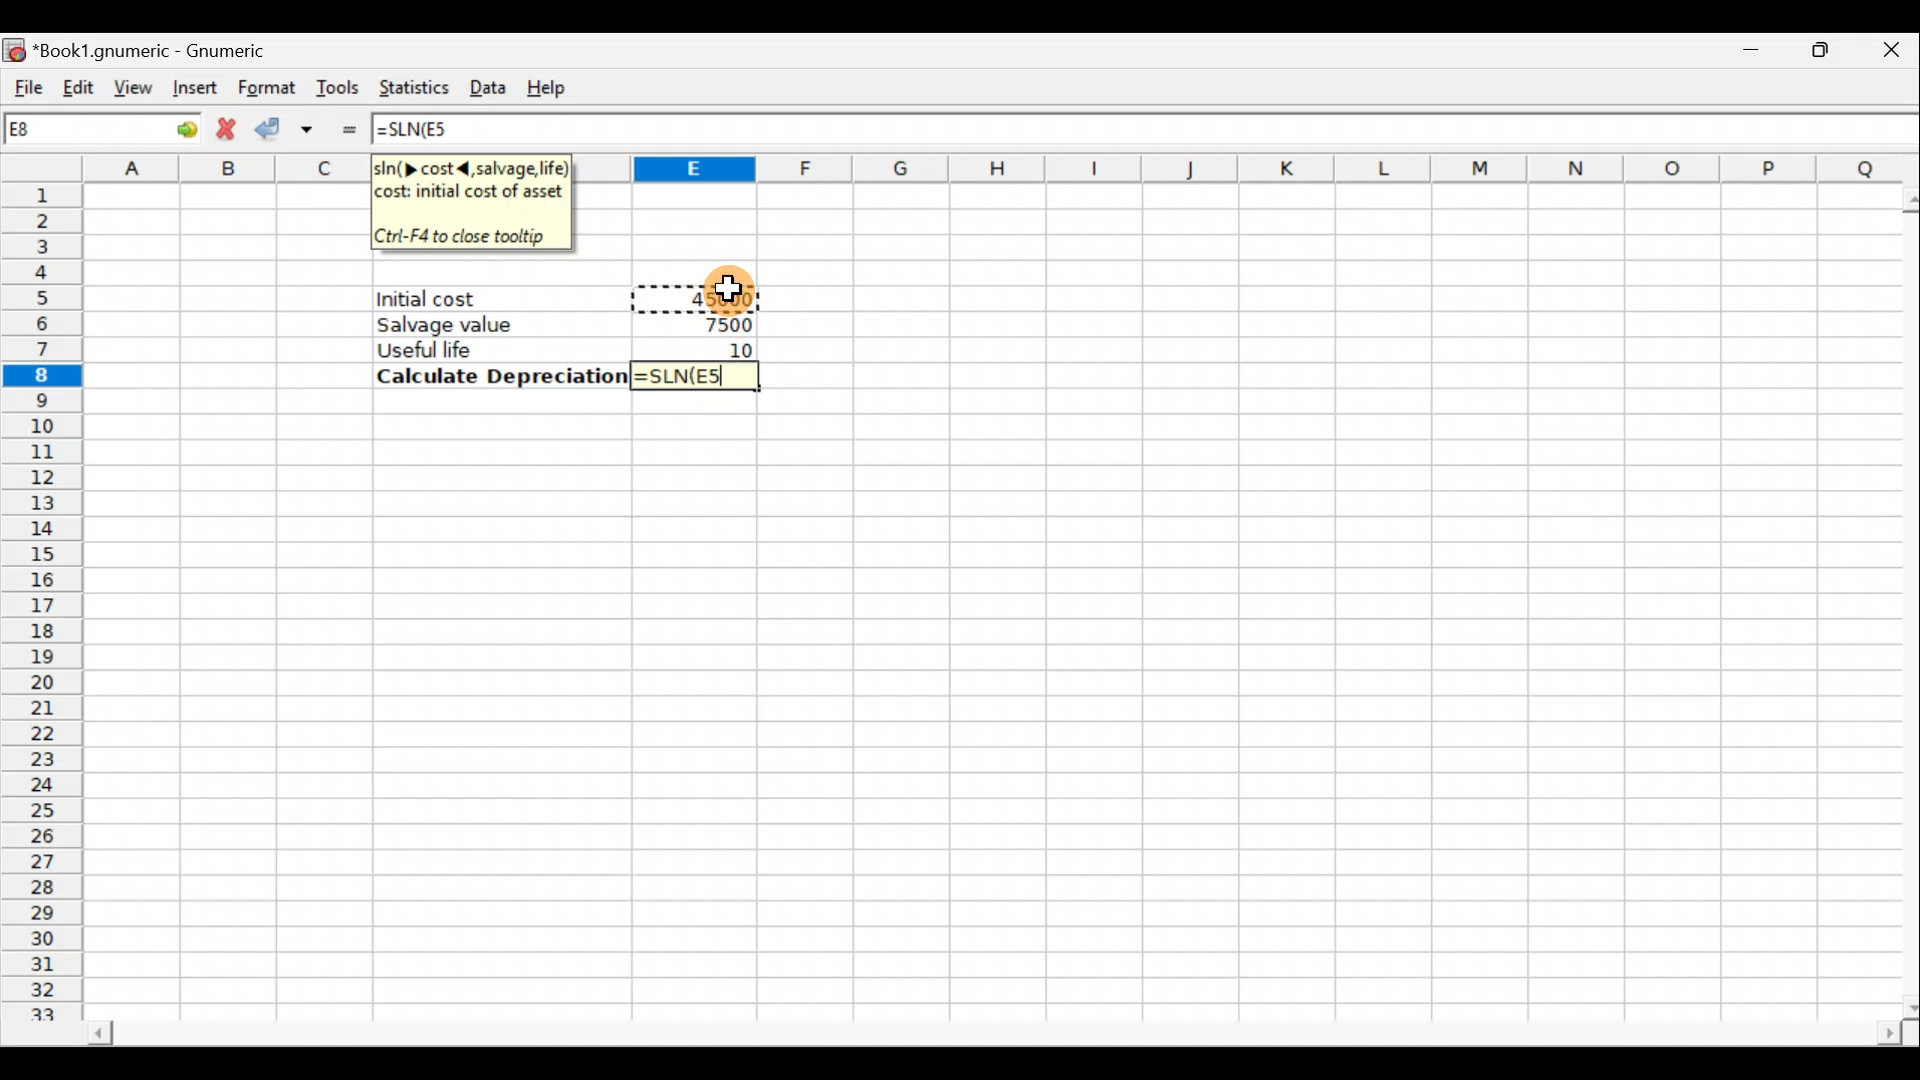  Describe the element at coordinates (348, 128) in the screenshot. I see `Enter formula` at that location.